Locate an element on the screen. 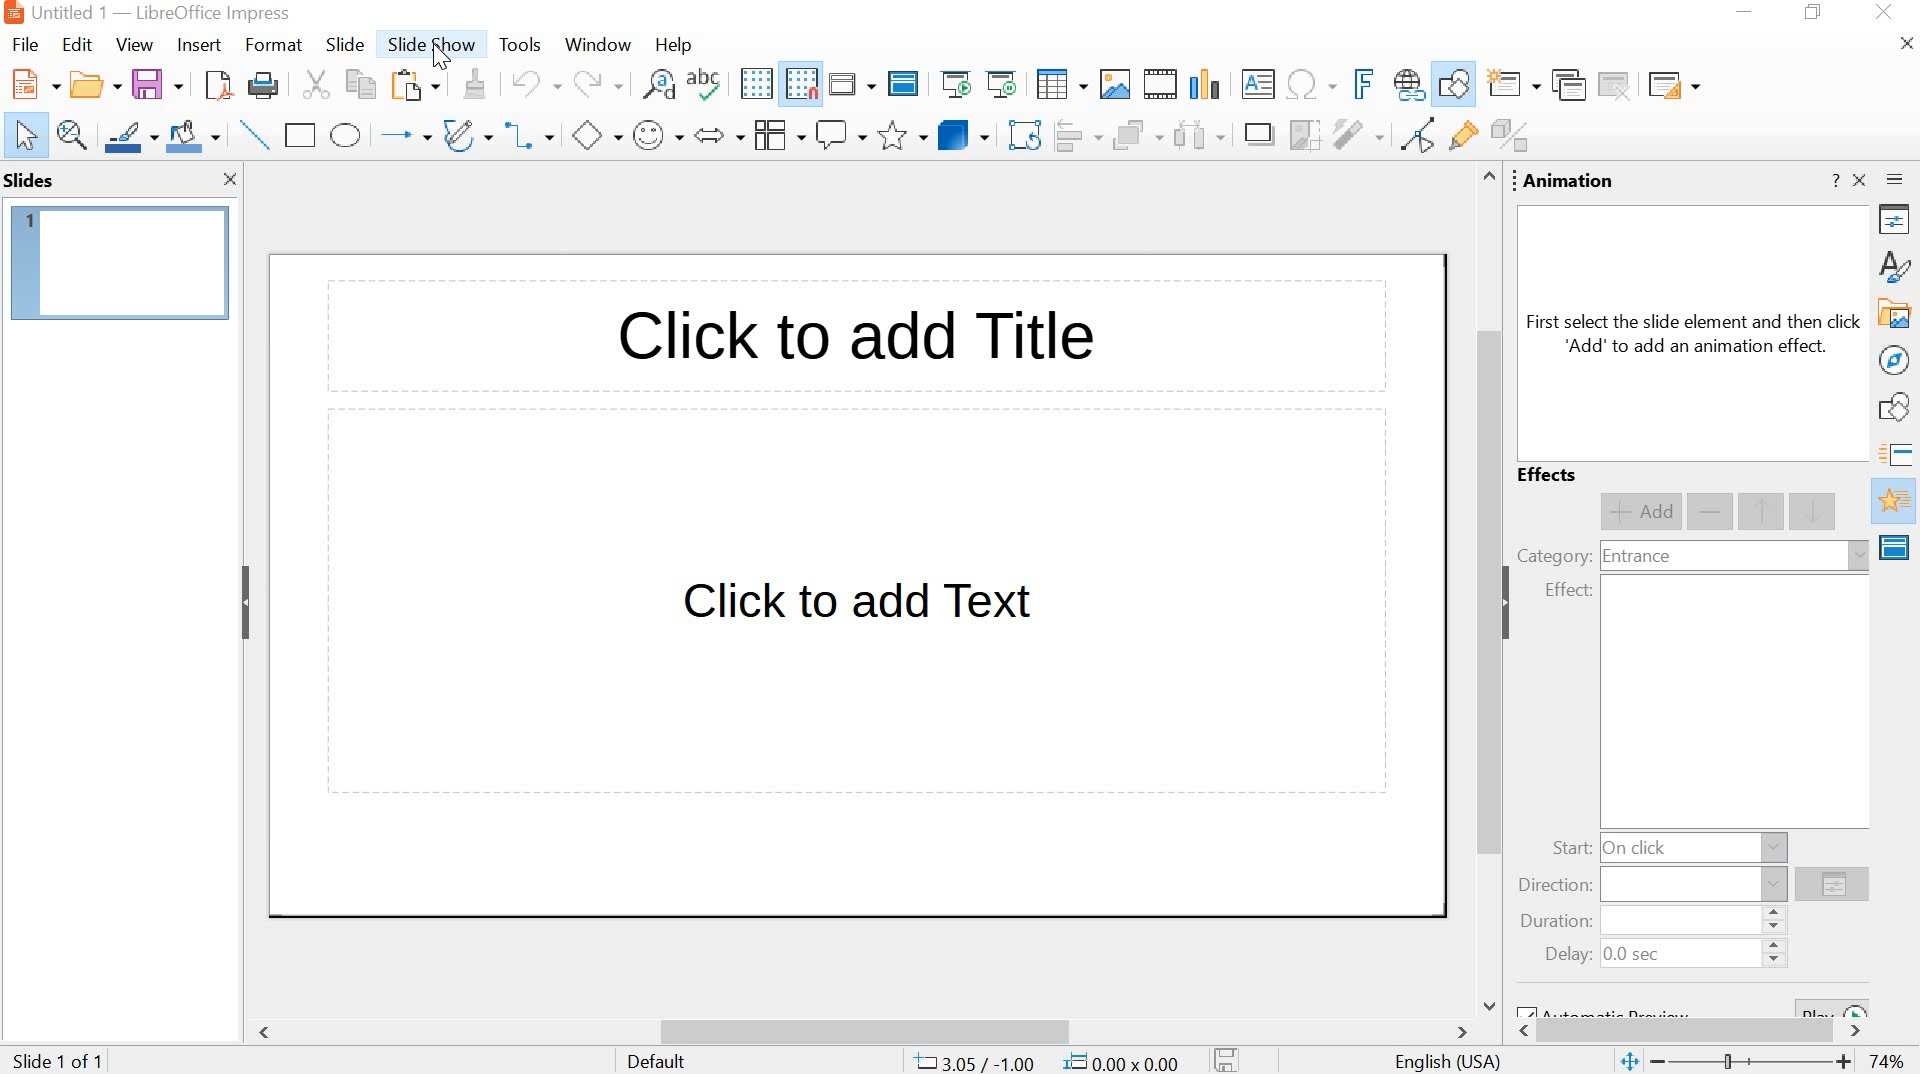 This screenshot has width=1920, height=1074. zoom in is located at coordinates (1844, 1064).